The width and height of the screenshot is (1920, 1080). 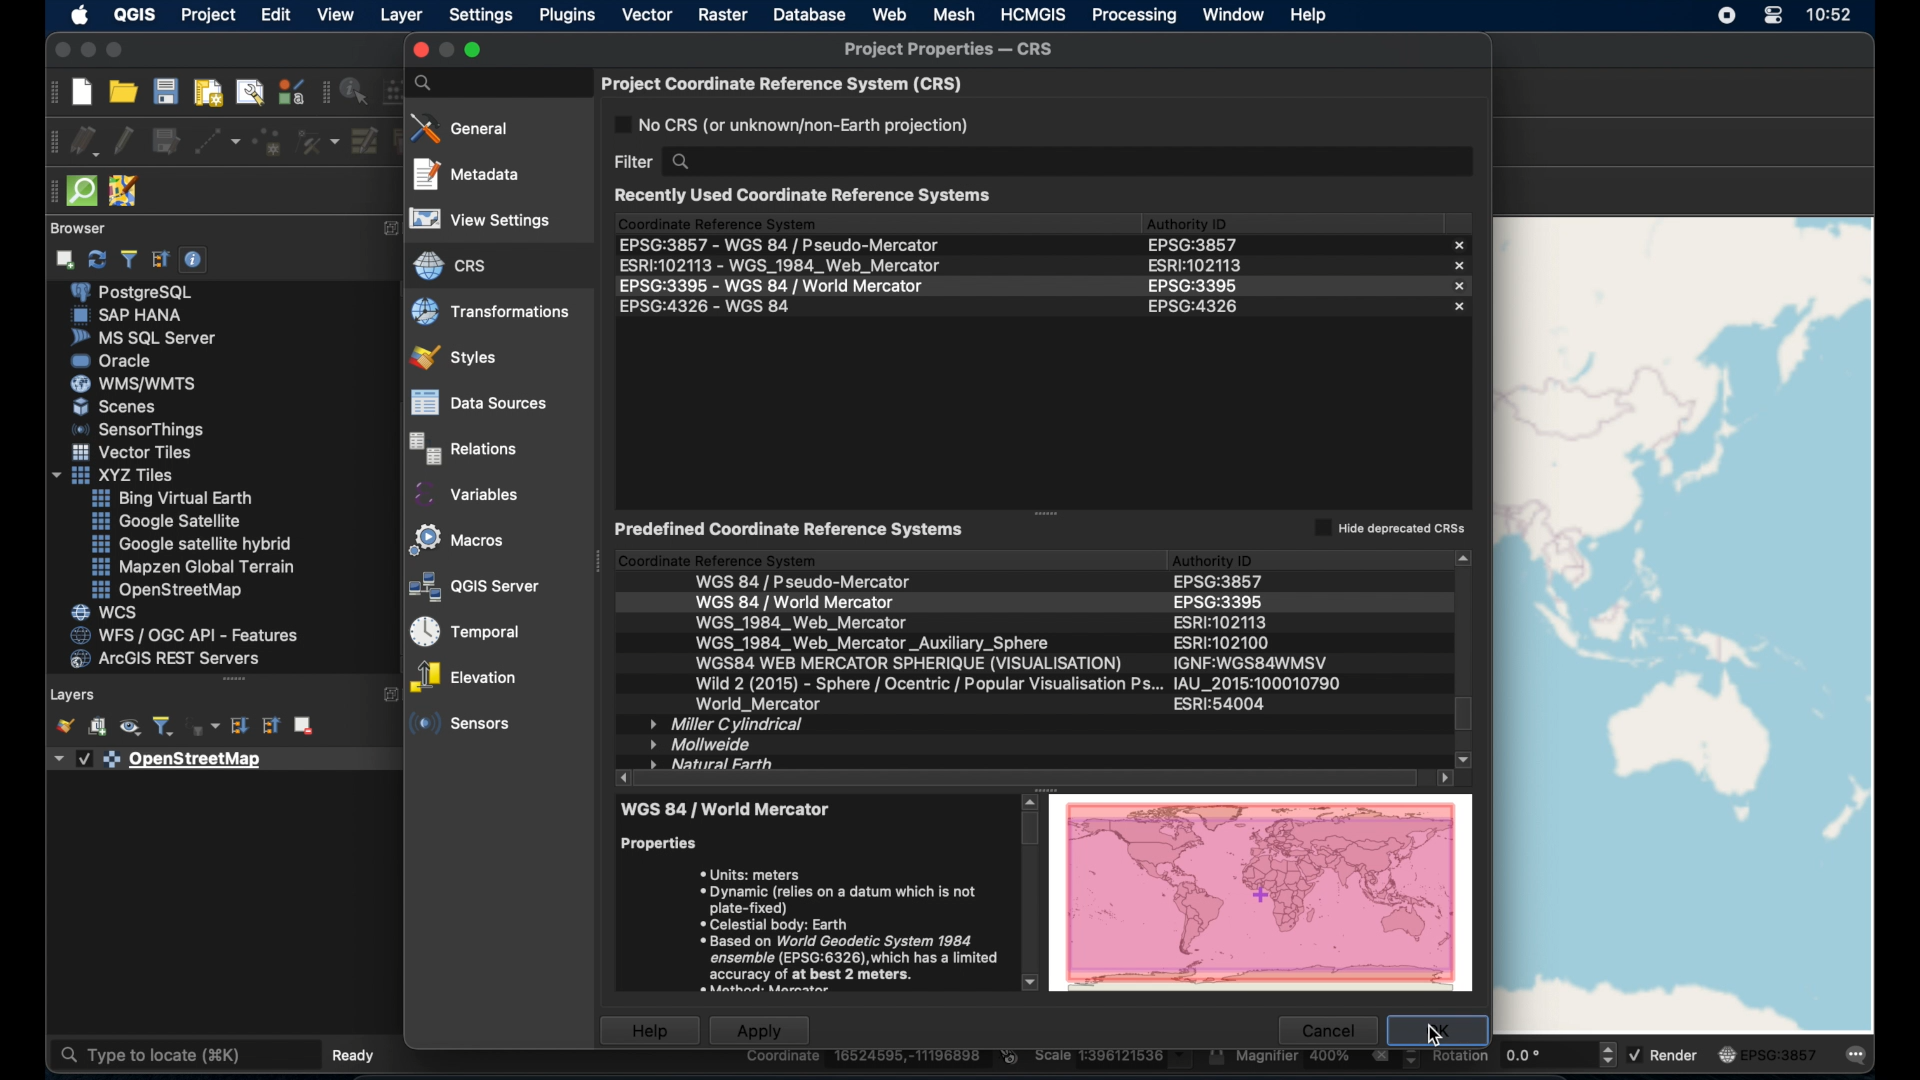 I want to click on properties, so click(x=667, y=842).